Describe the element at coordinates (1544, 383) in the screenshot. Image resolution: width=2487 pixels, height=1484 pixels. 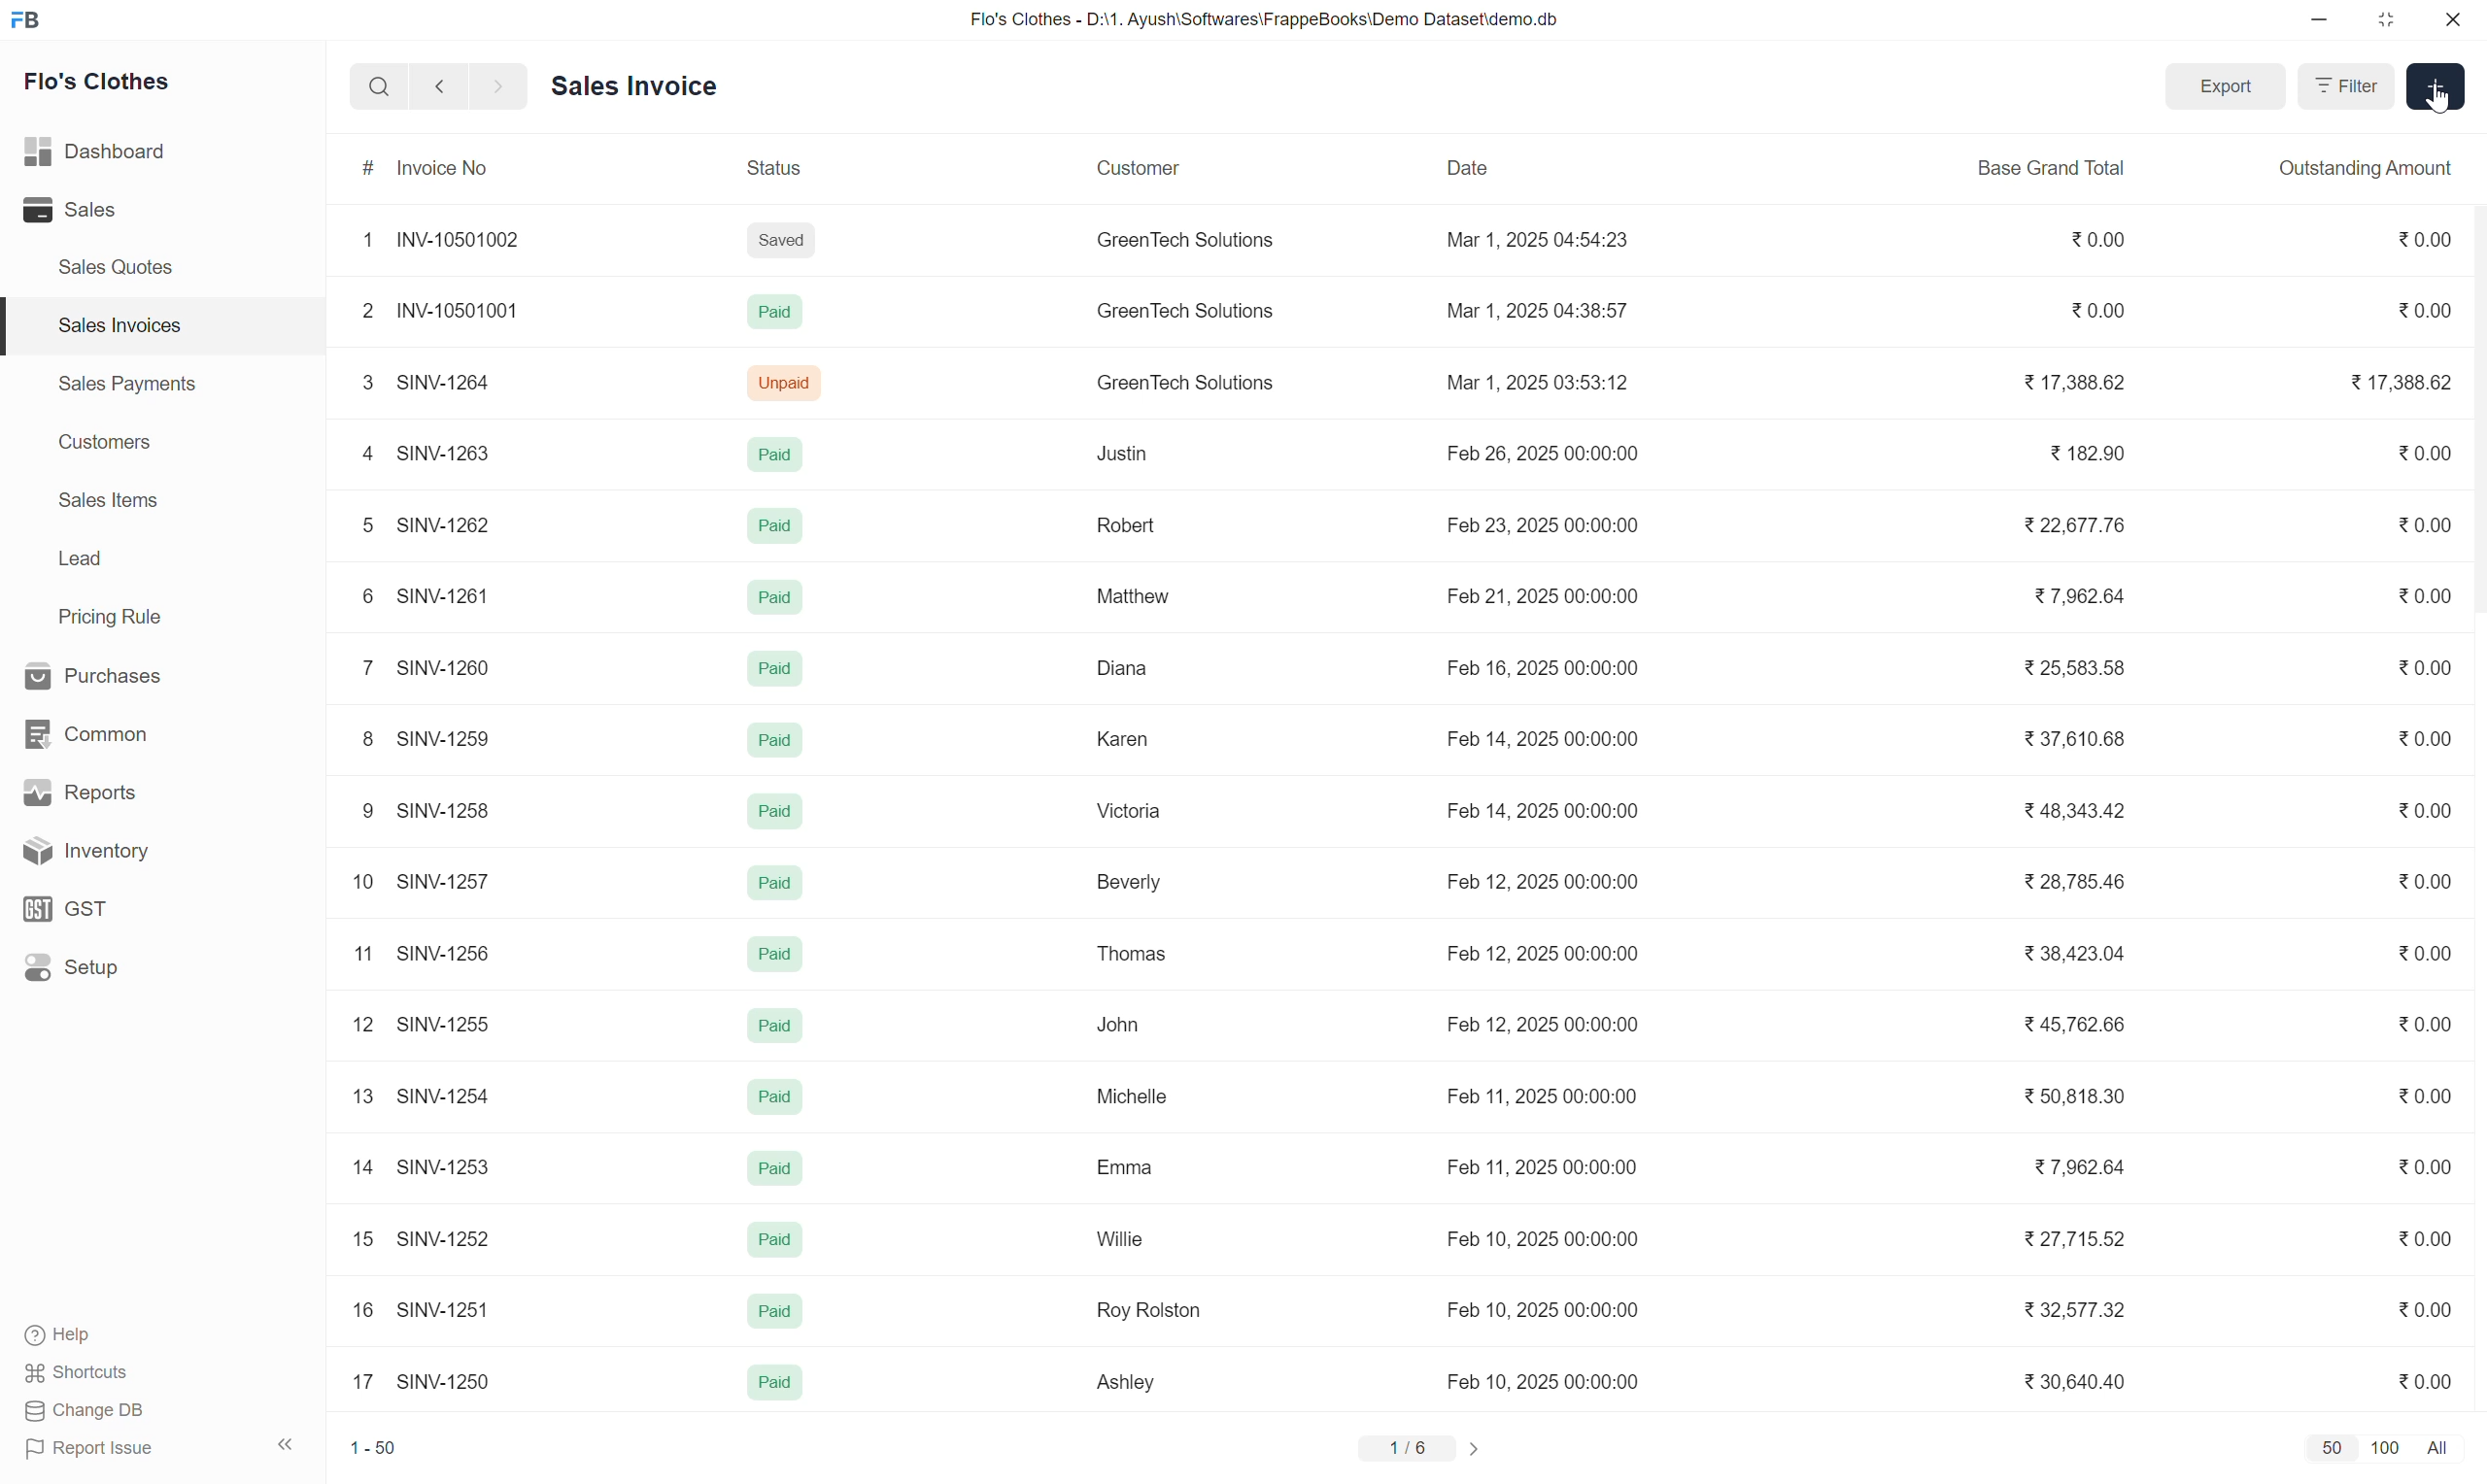
I see `Mar 1, 2025 03:53:12` at that location.